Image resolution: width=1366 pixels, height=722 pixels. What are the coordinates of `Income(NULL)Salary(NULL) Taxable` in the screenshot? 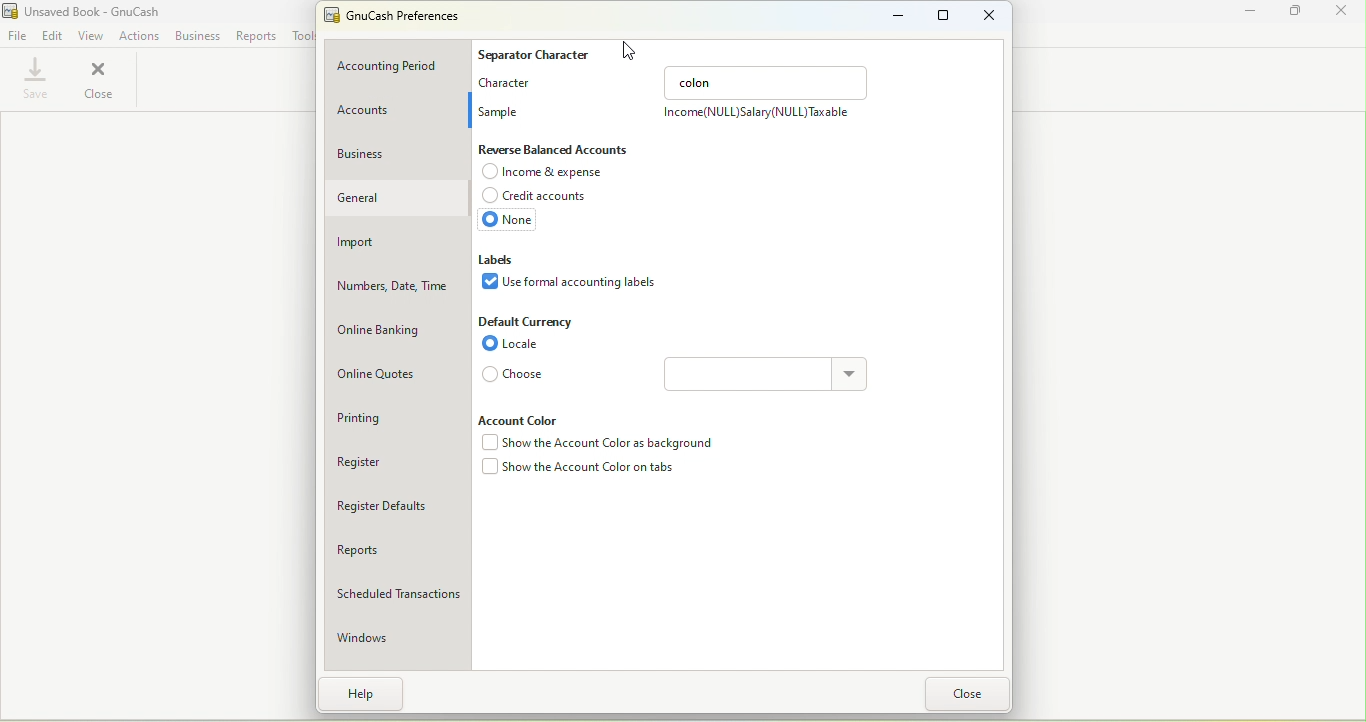 It's located at (758, 111).